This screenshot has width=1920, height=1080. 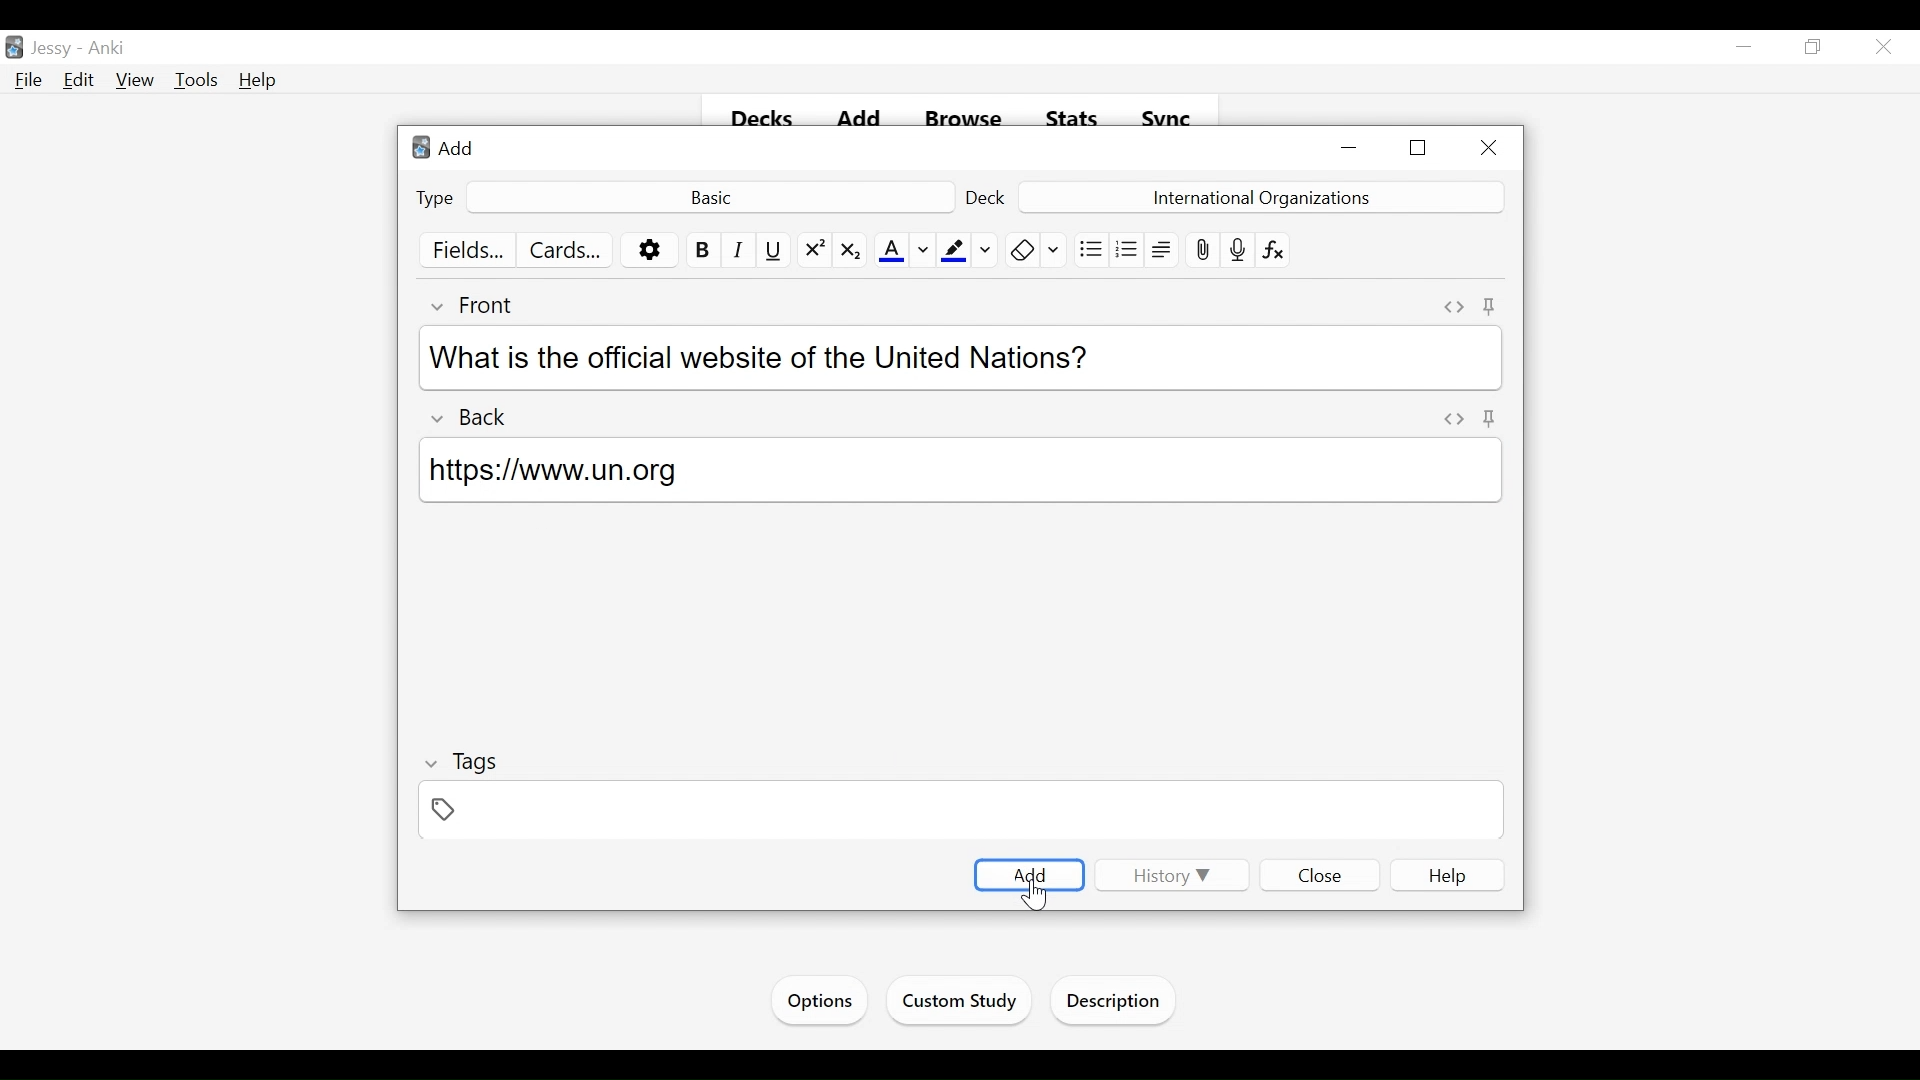 I want to click on Description, so click(x=1116, y=1004).